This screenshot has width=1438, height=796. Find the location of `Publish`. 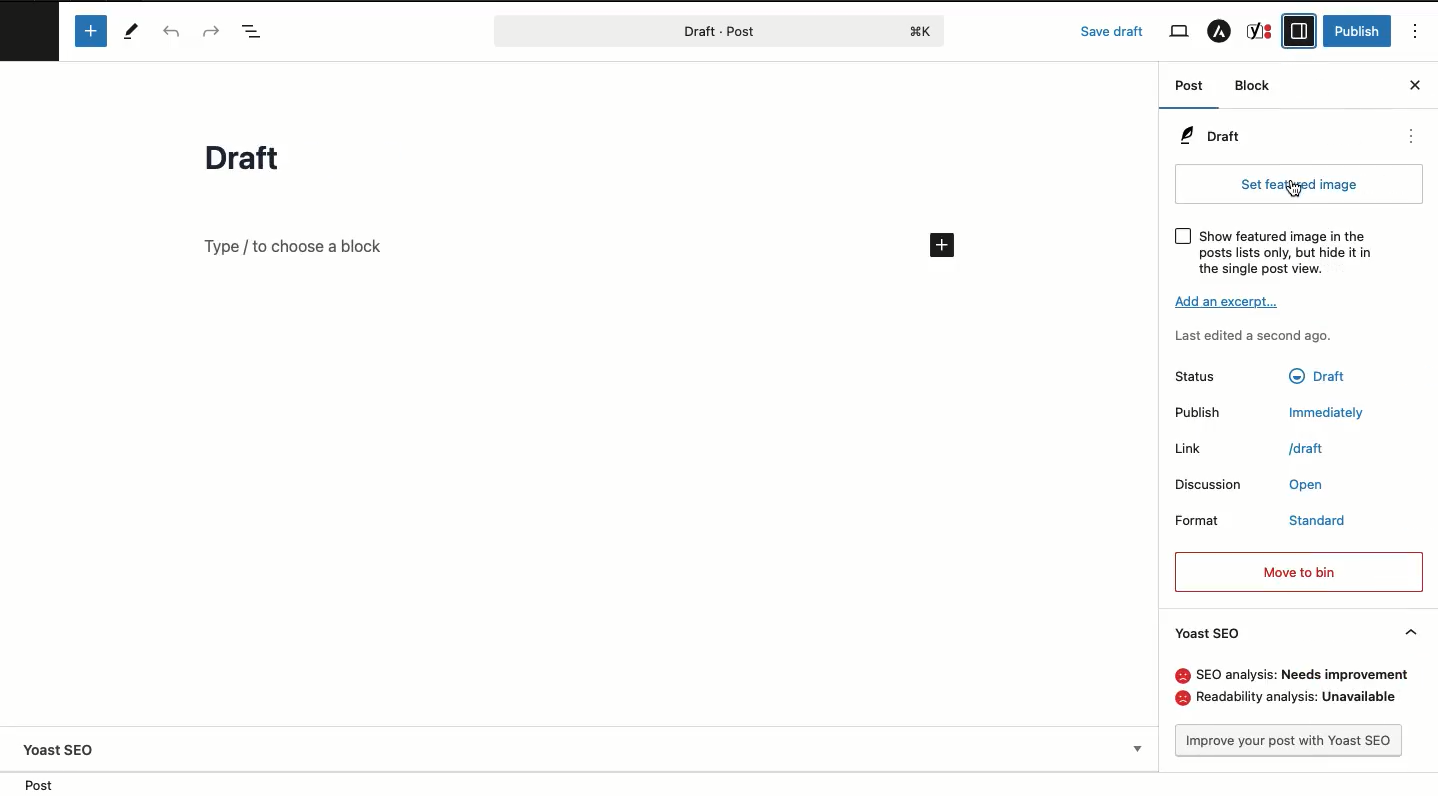

Publish is located at coordinates (1197, 412).